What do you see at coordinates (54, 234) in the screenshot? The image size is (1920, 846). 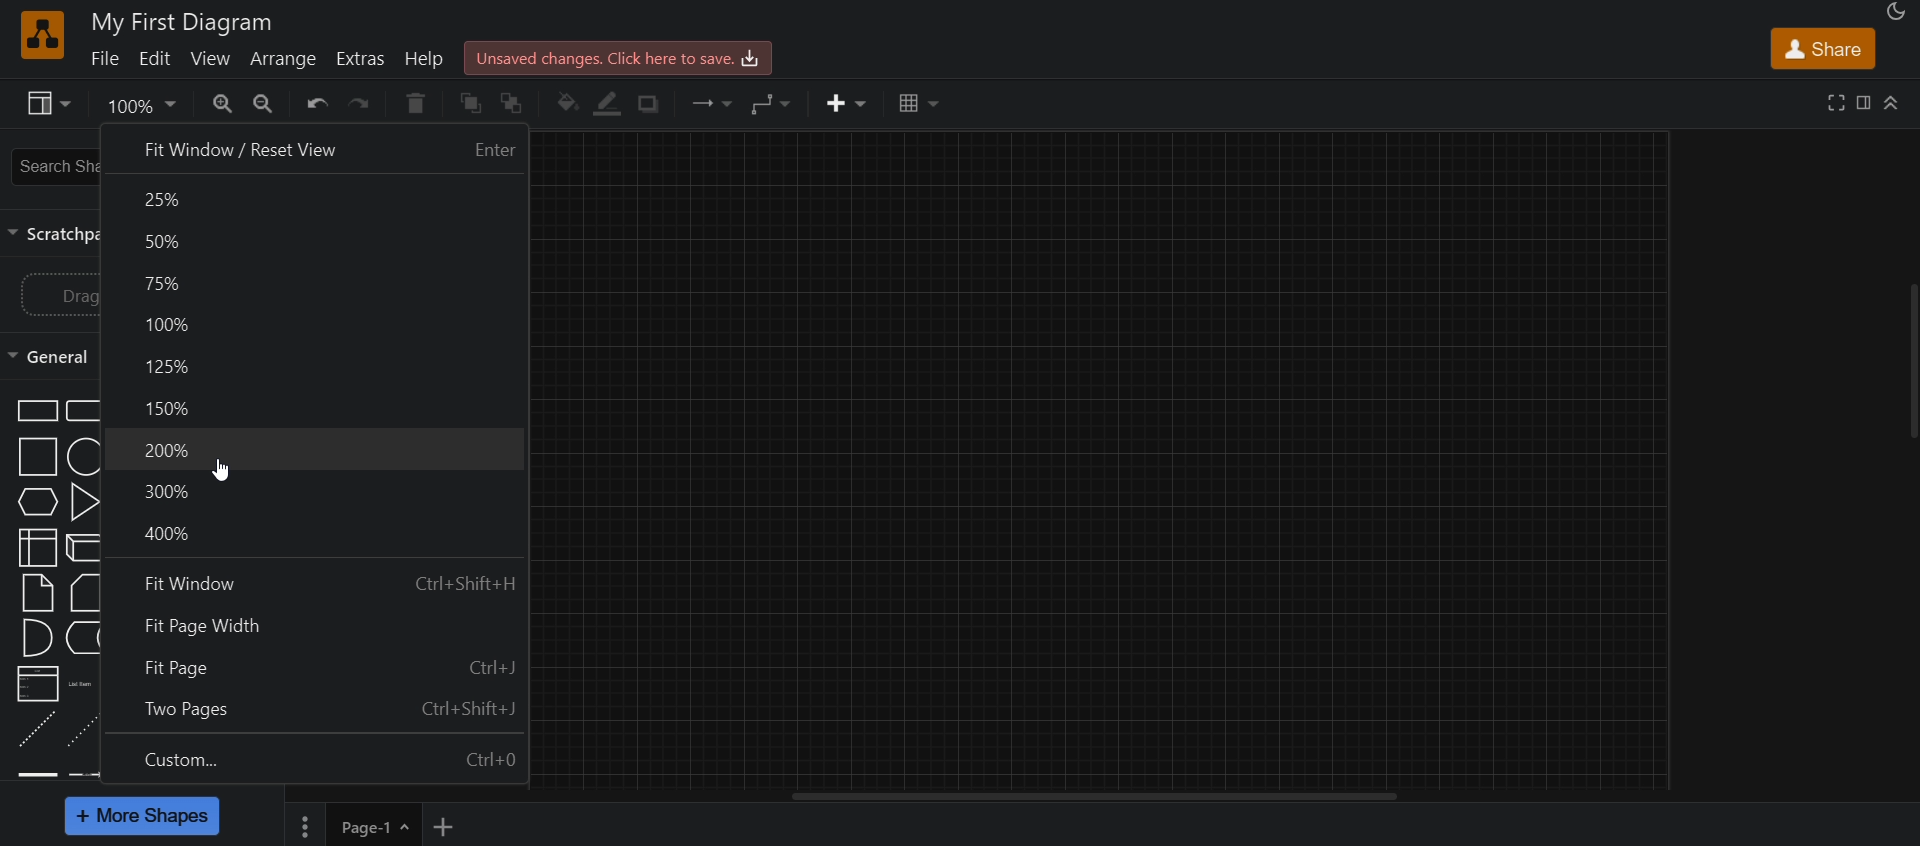 I see `scratch` at bounding box center [54, 234].